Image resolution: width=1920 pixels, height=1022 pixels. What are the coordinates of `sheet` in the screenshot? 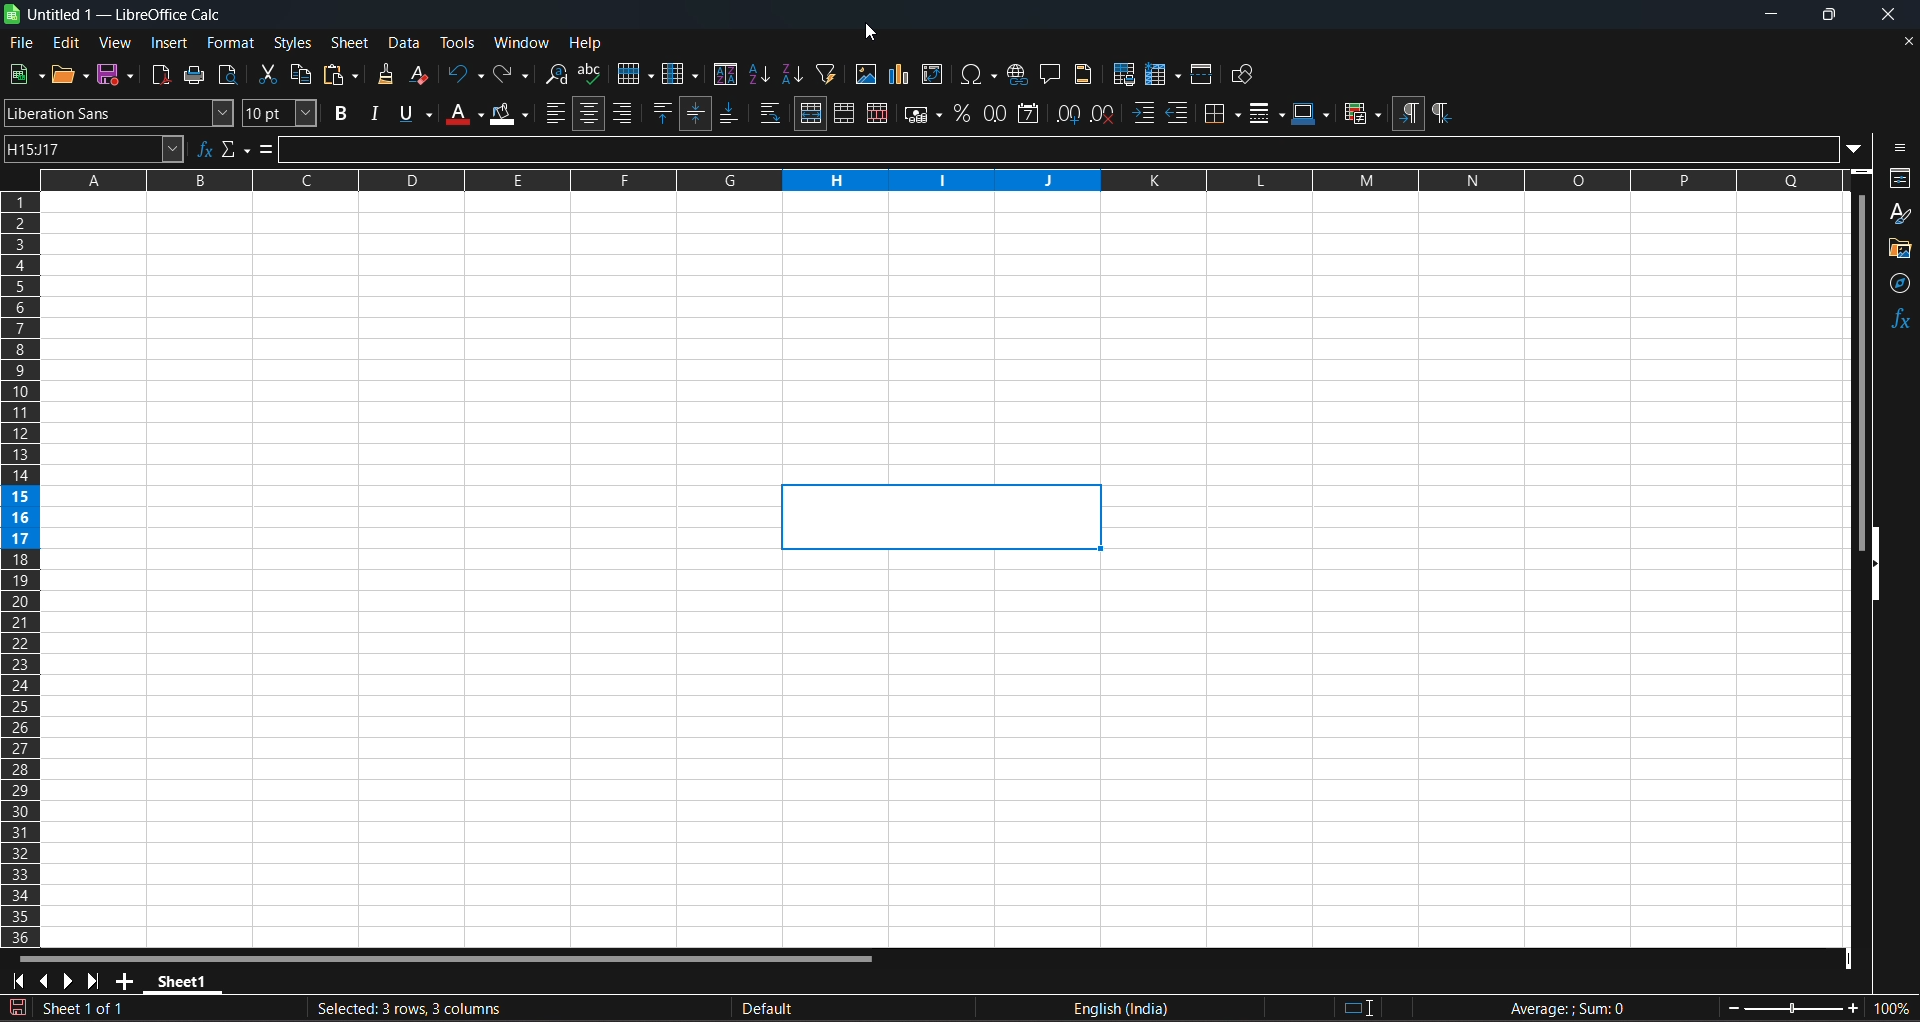 It's located at (352, 41).